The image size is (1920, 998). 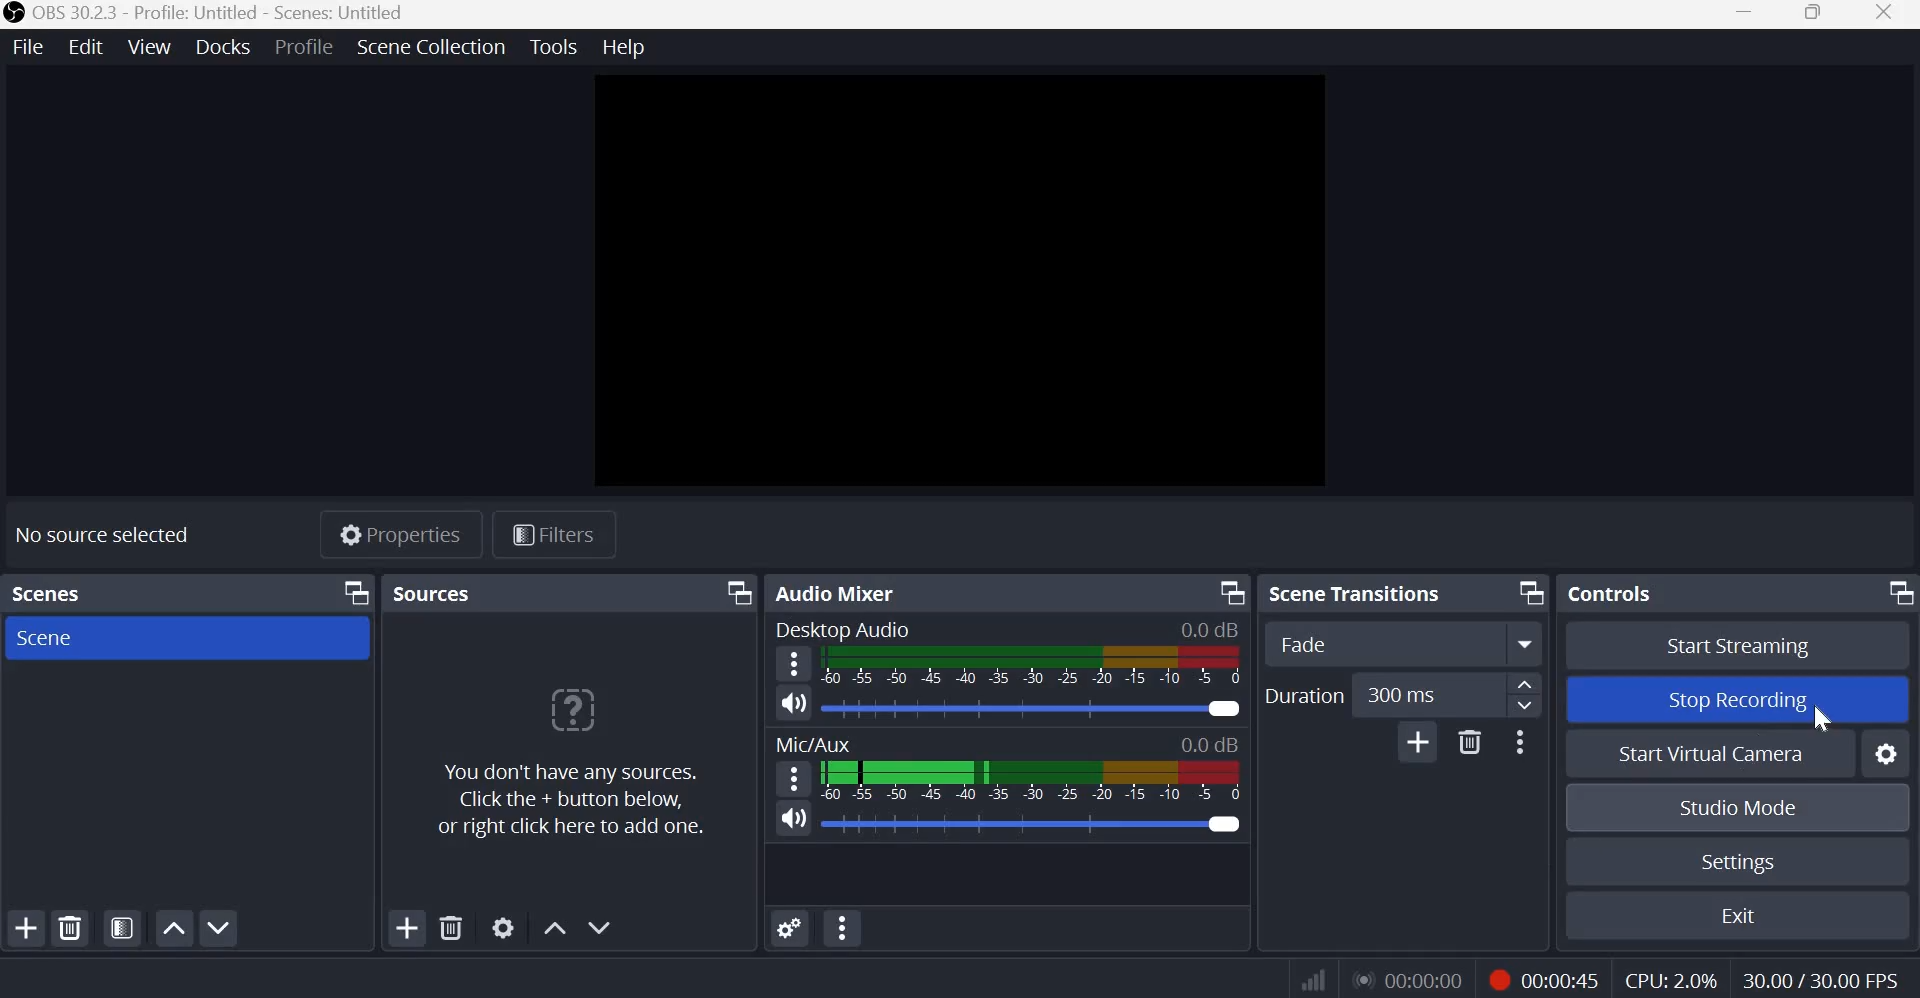 I want to click on 30.00/30.00 FPS, so click(x=1820, y=979).